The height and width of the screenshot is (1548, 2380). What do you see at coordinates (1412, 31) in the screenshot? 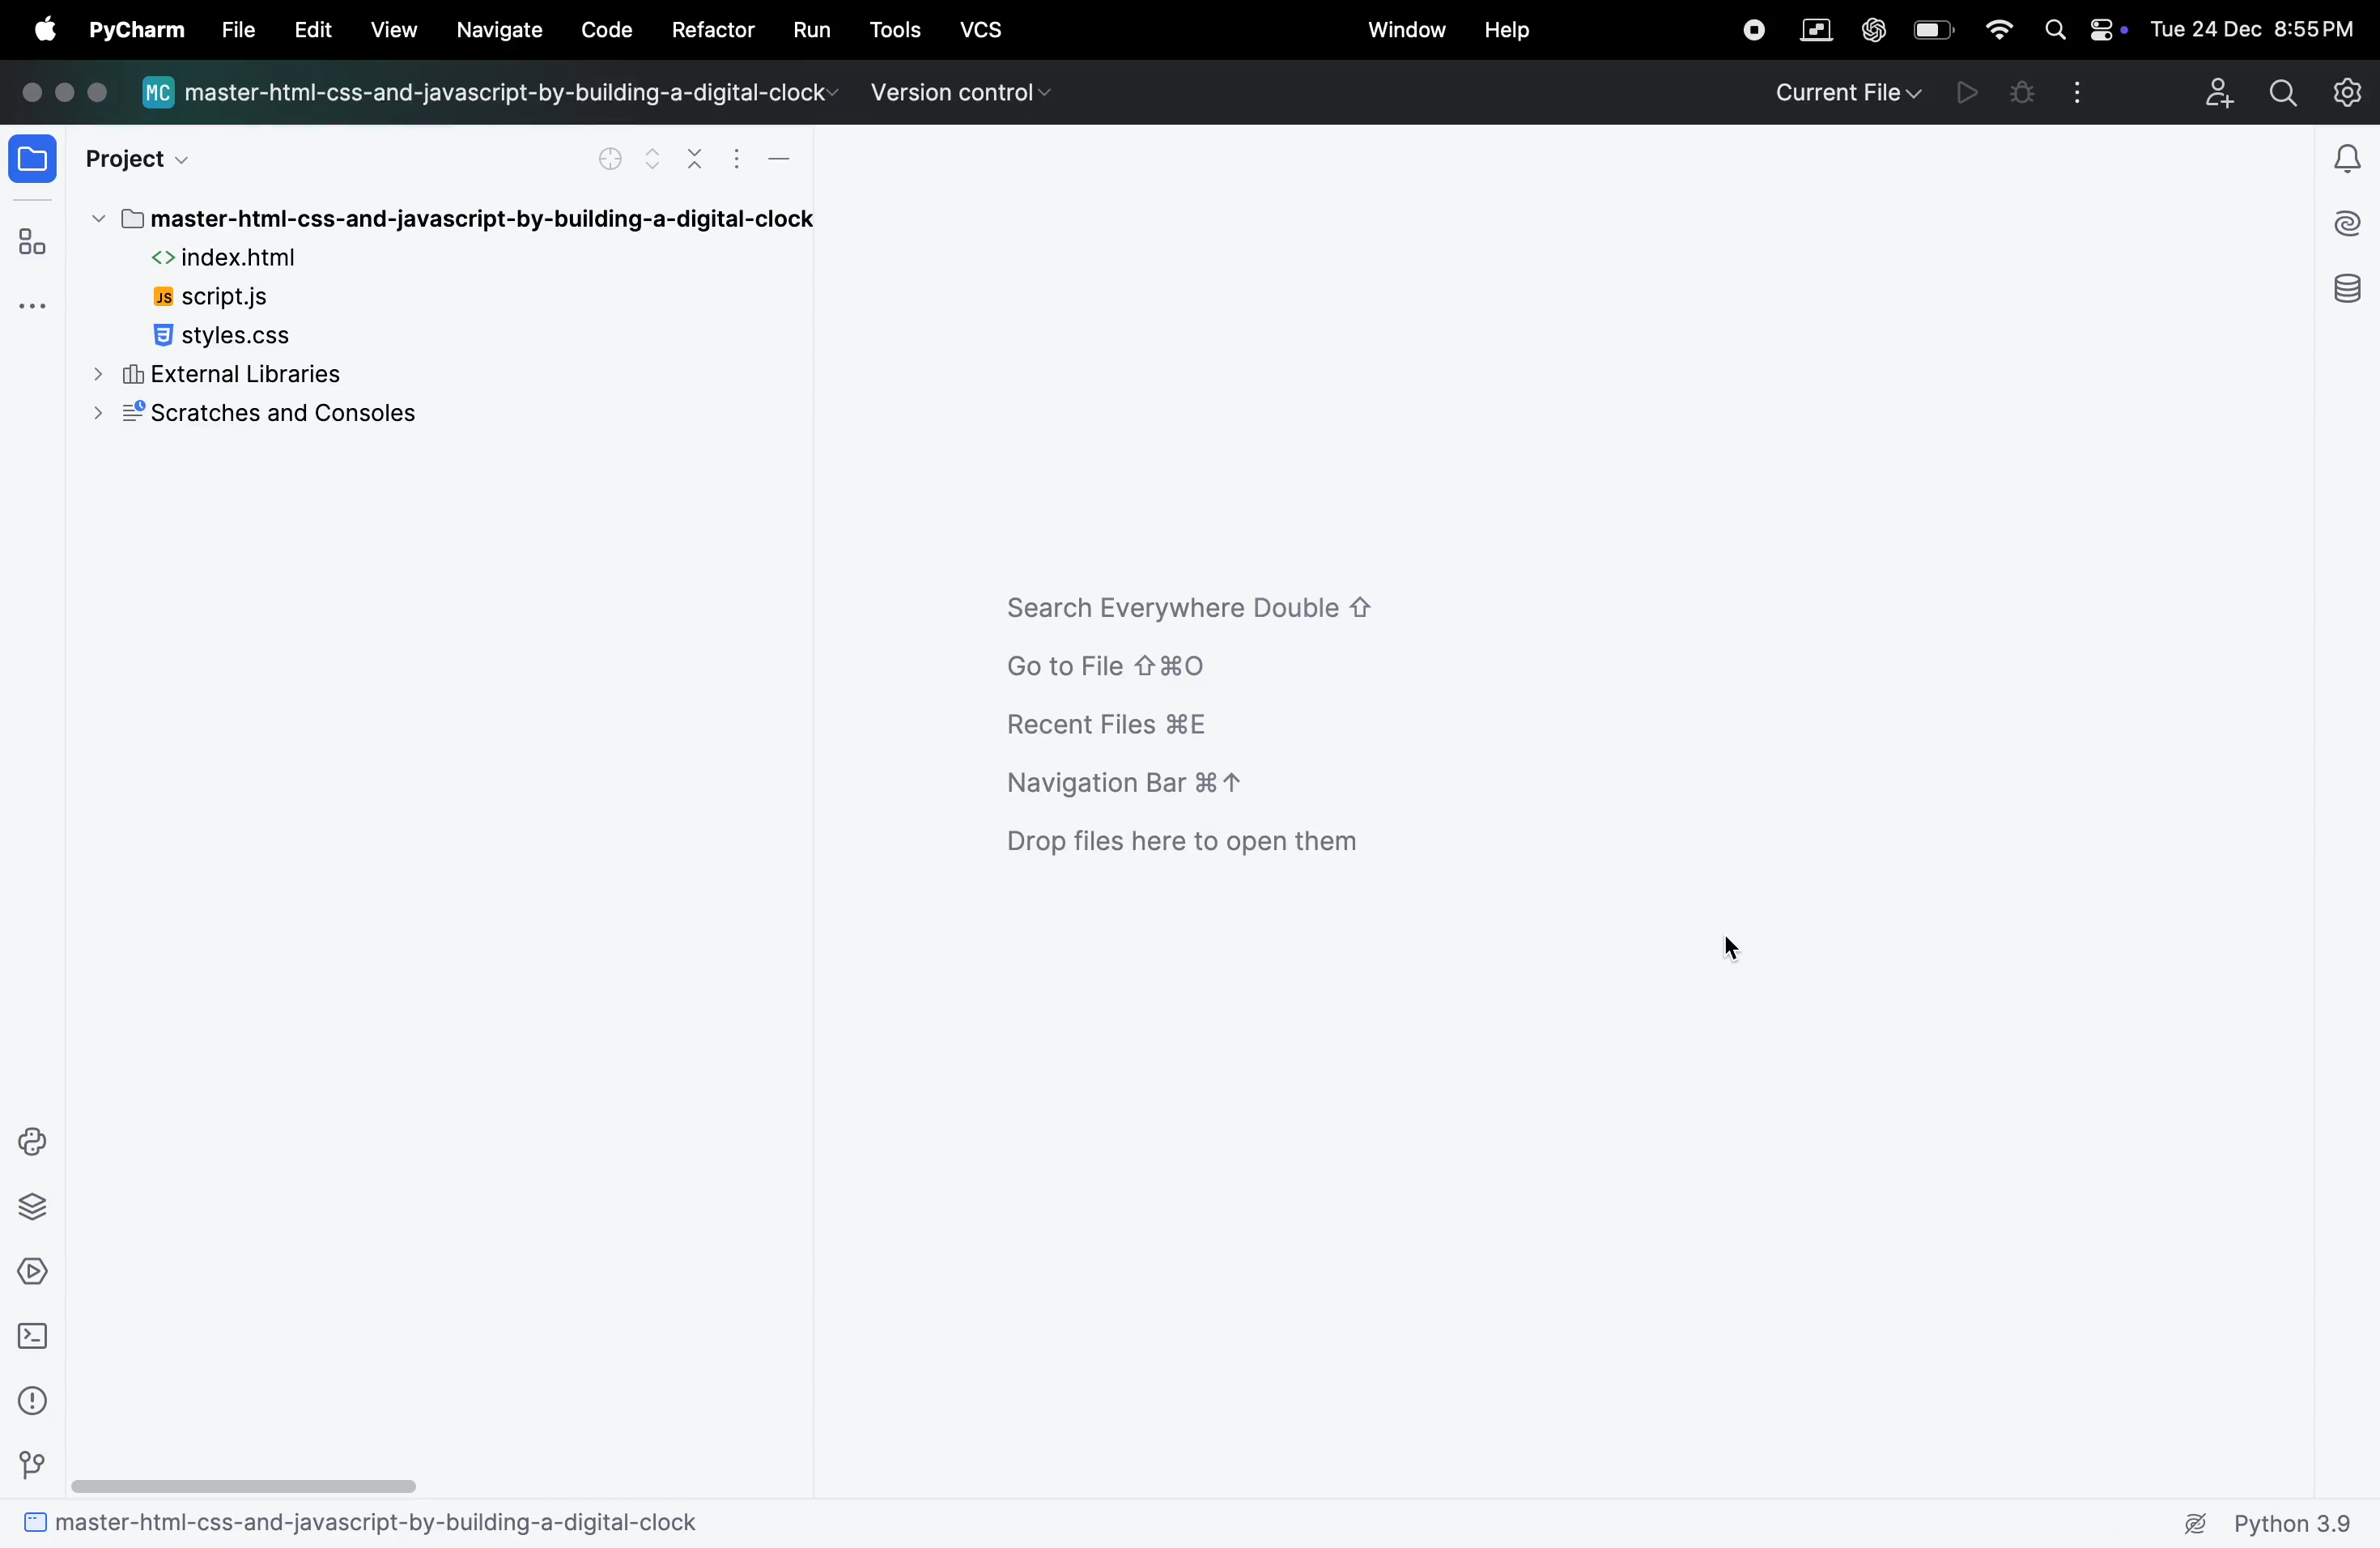
I see `window` at bounding box center [1412, 31].